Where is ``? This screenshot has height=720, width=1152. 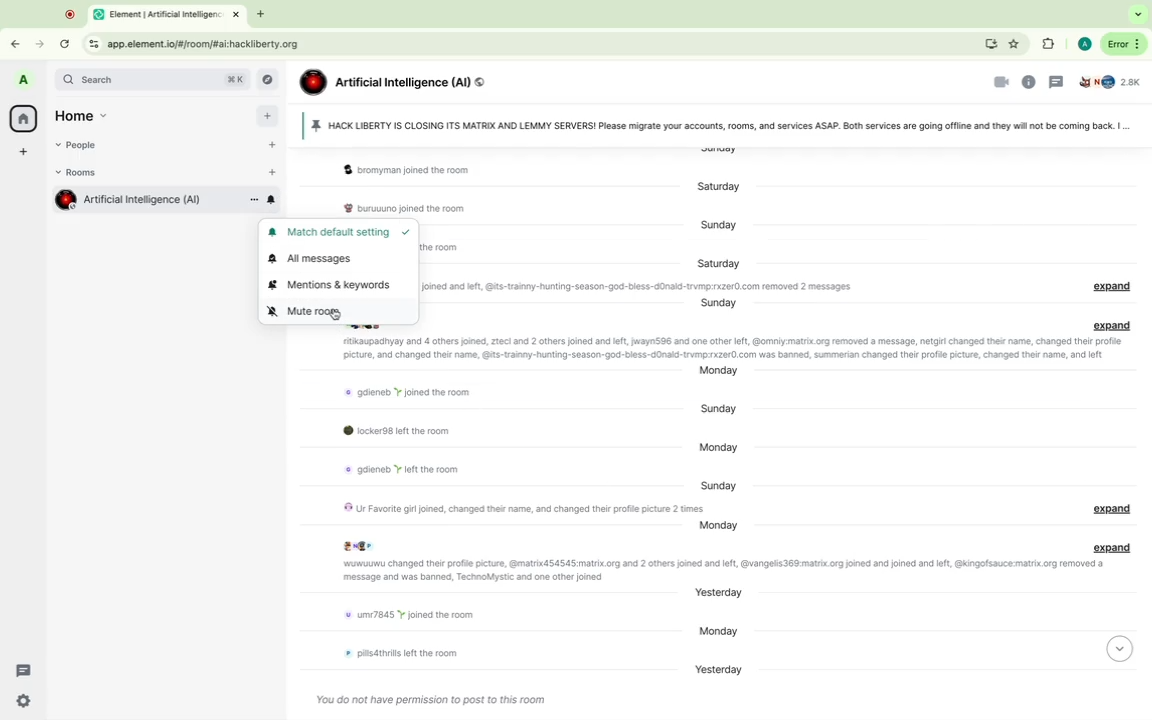  is located at coordinates (311, 199).